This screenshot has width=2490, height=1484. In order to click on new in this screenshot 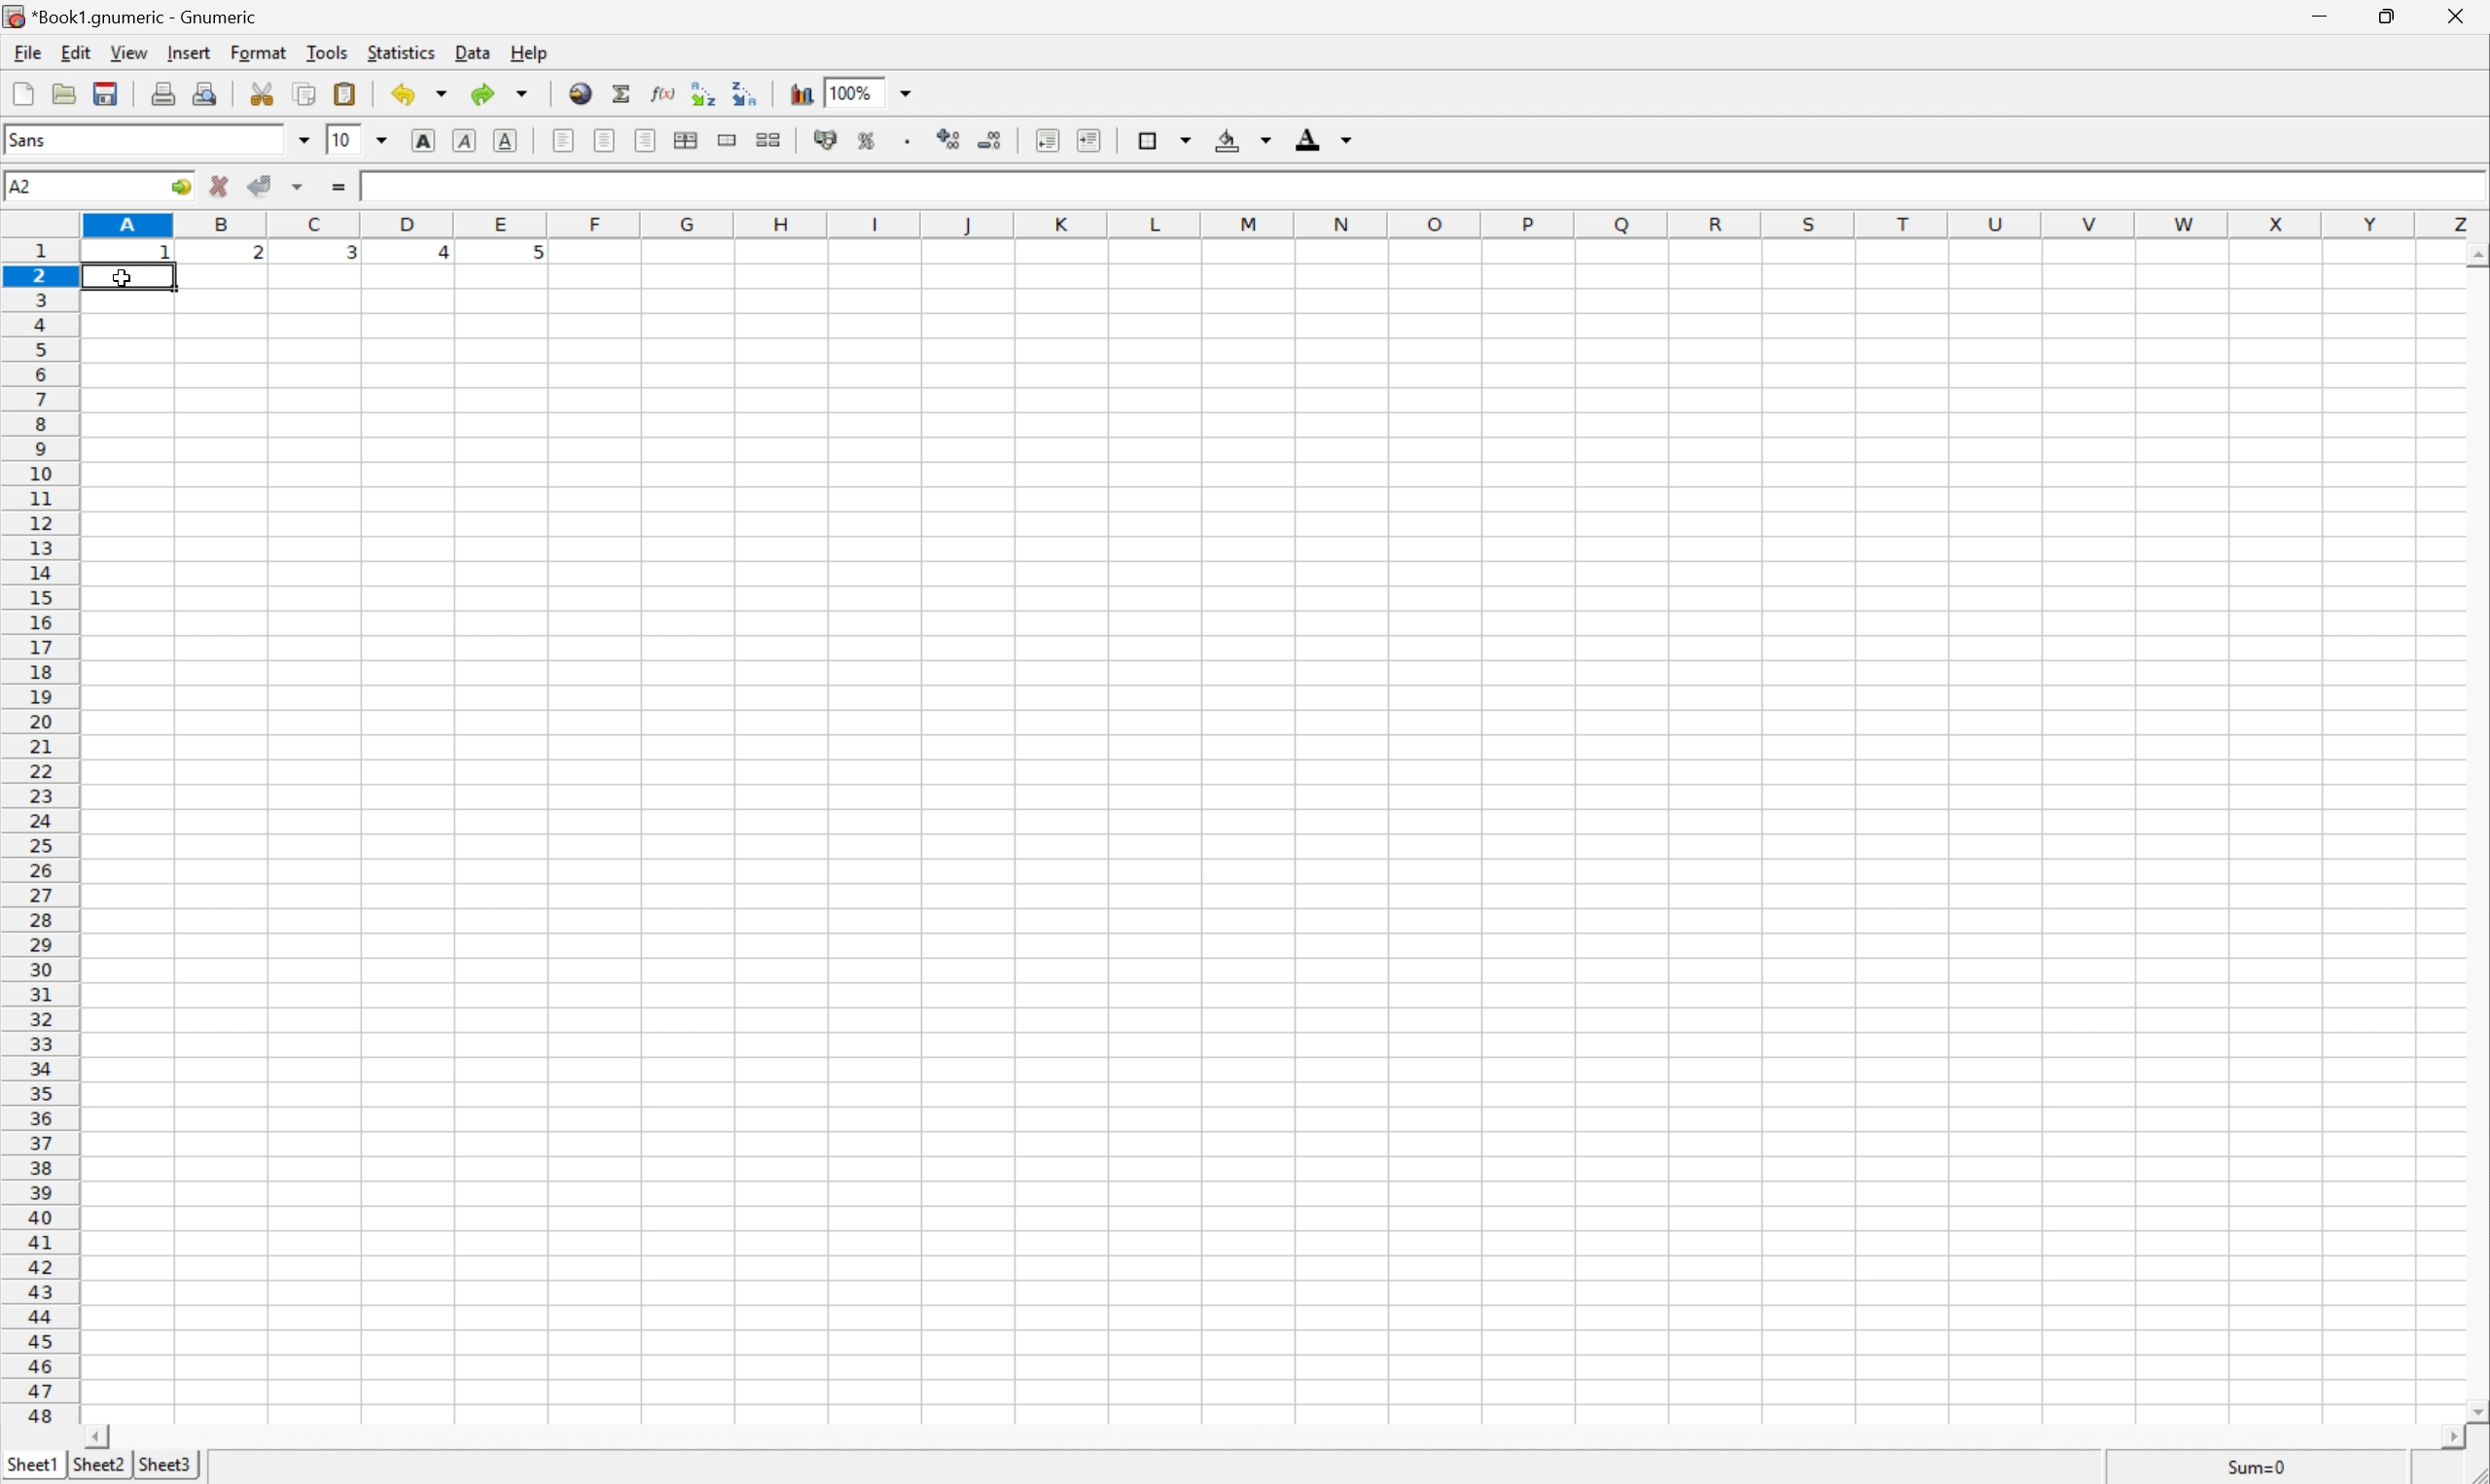, I will do `click(24, 92)`.